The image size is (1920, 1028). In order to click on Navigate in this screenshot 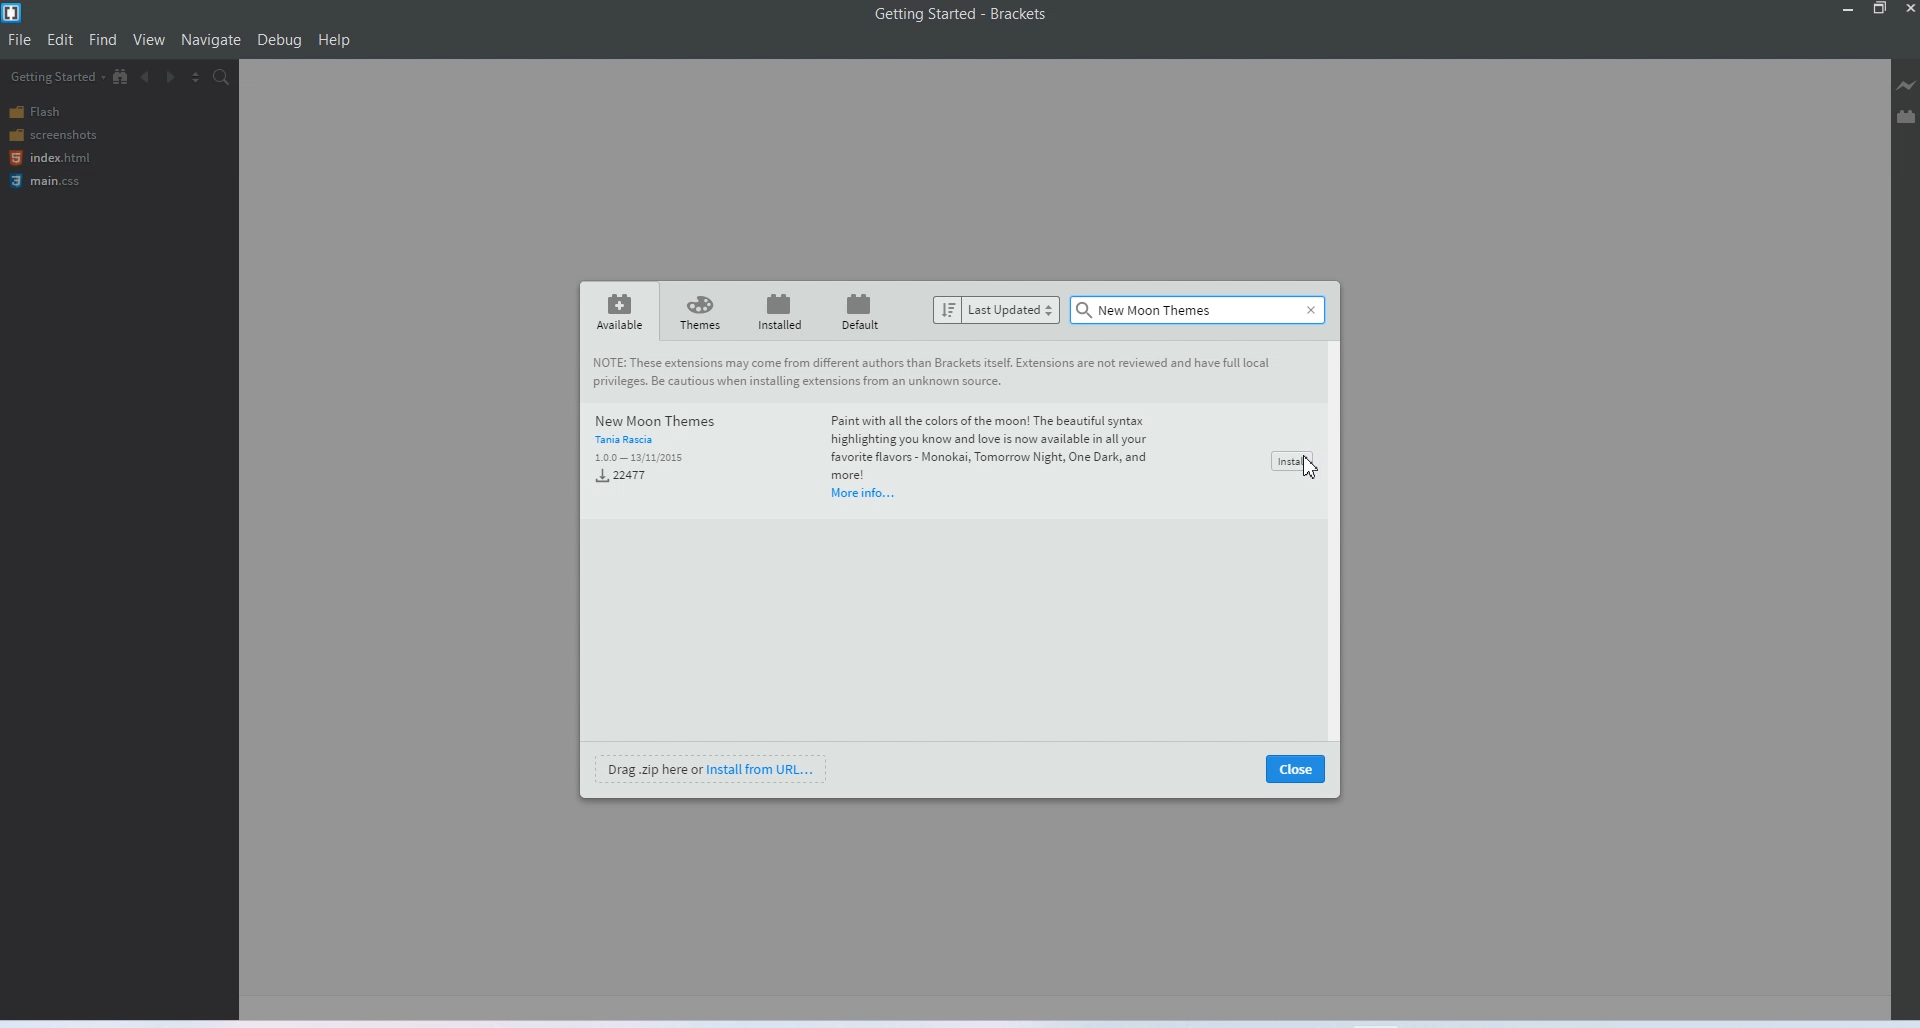, I will do `click(211, 41)`.